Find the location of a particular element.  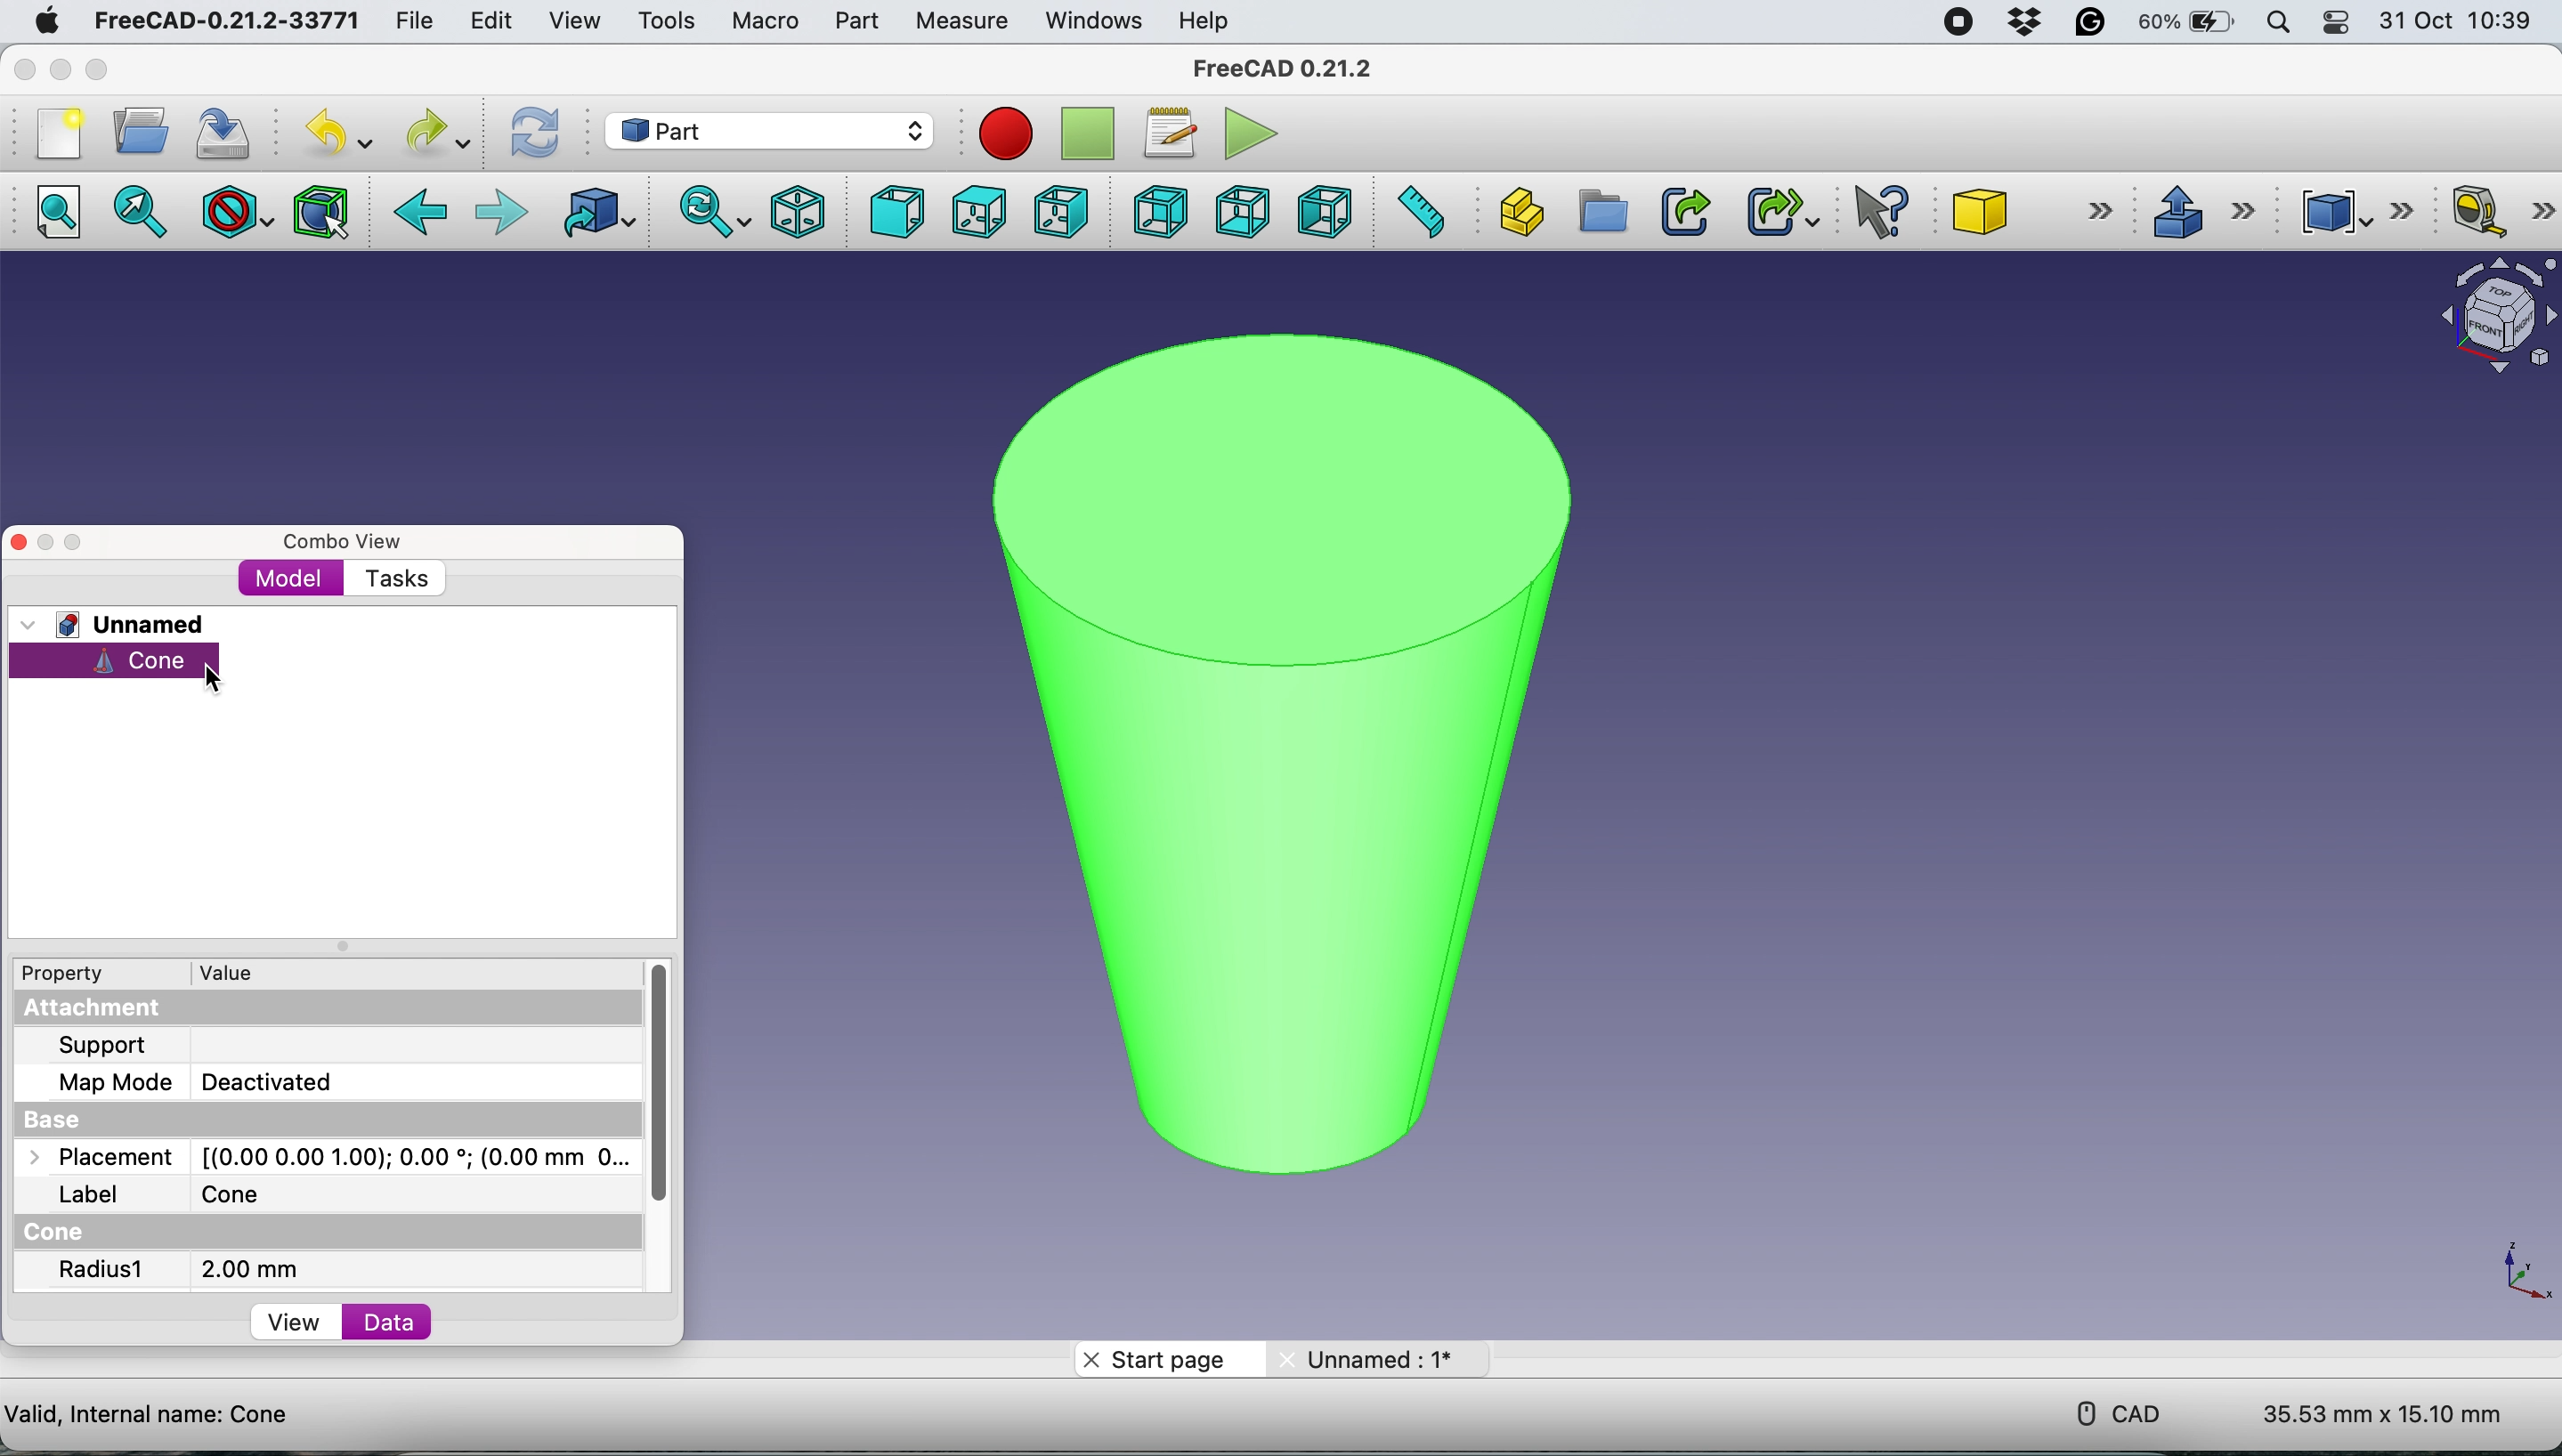

macro is located at coordinates (764, 20).